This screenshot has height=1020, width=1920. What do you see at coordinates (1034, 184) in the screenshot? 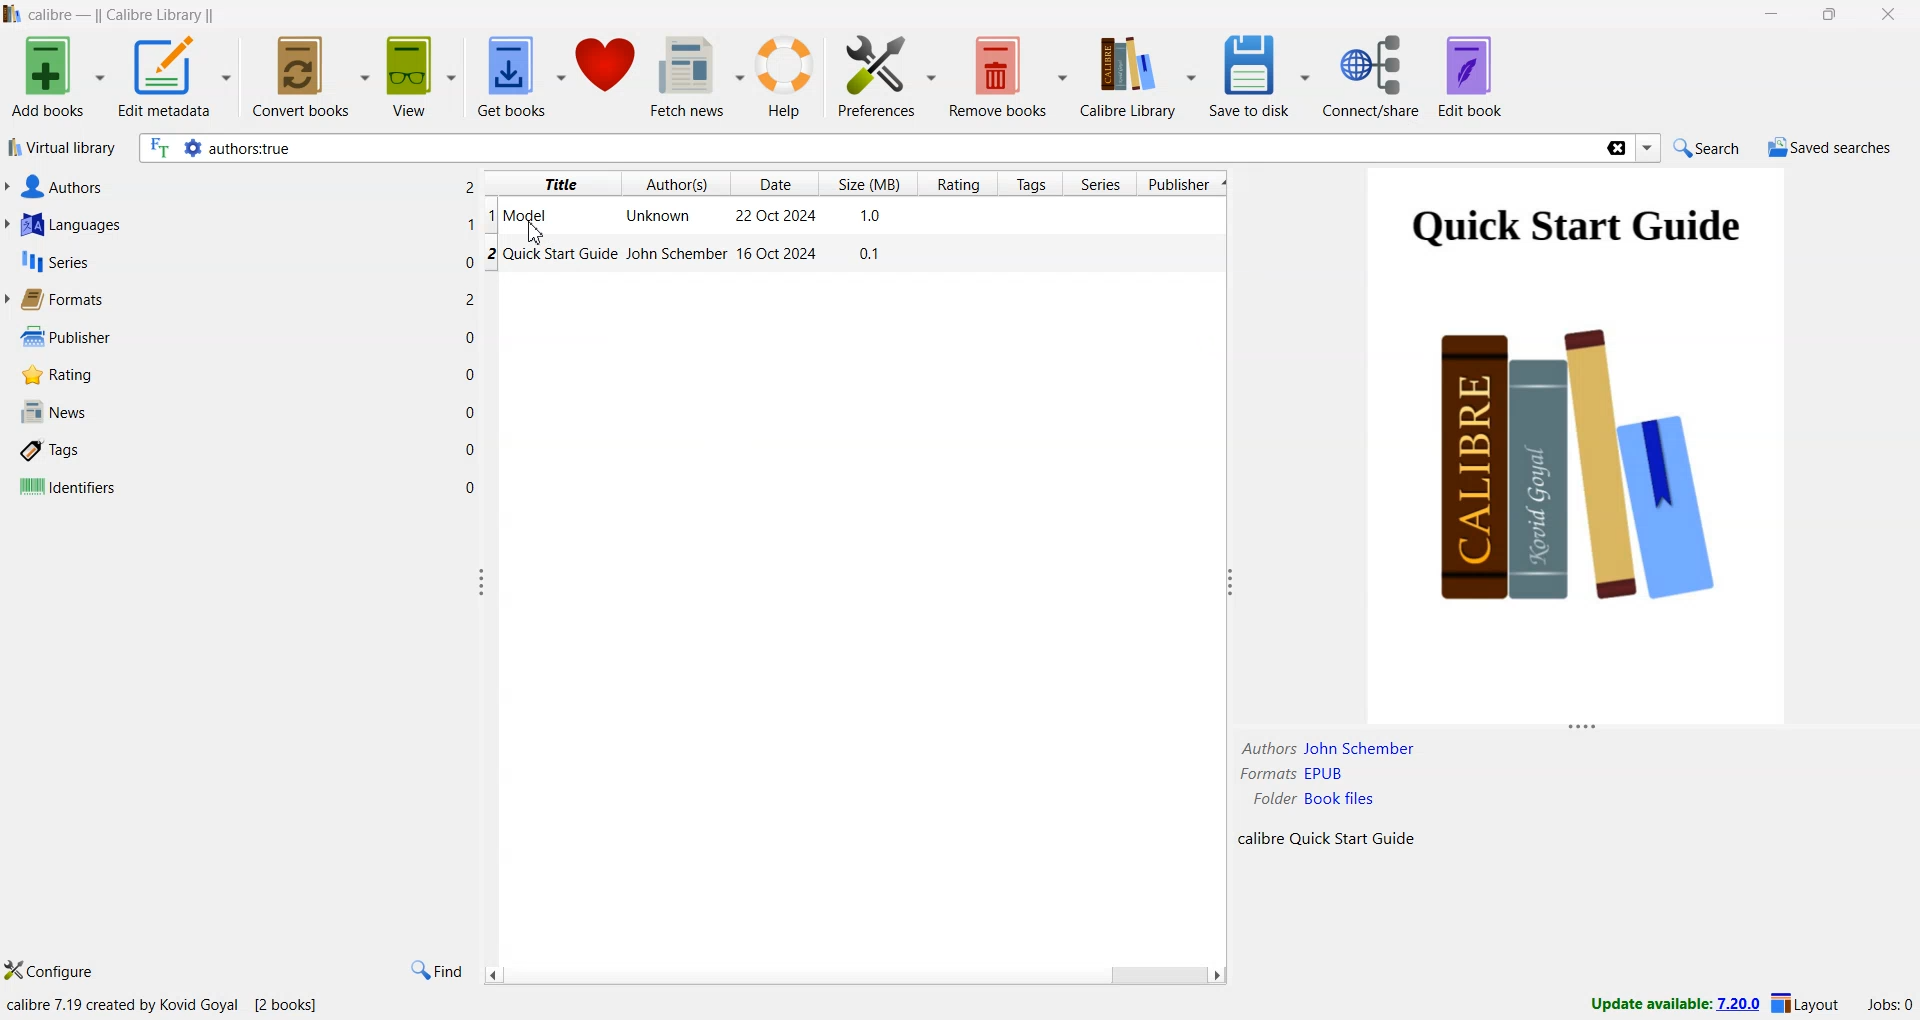
I see `tags` at bounding box center [1034, 184].